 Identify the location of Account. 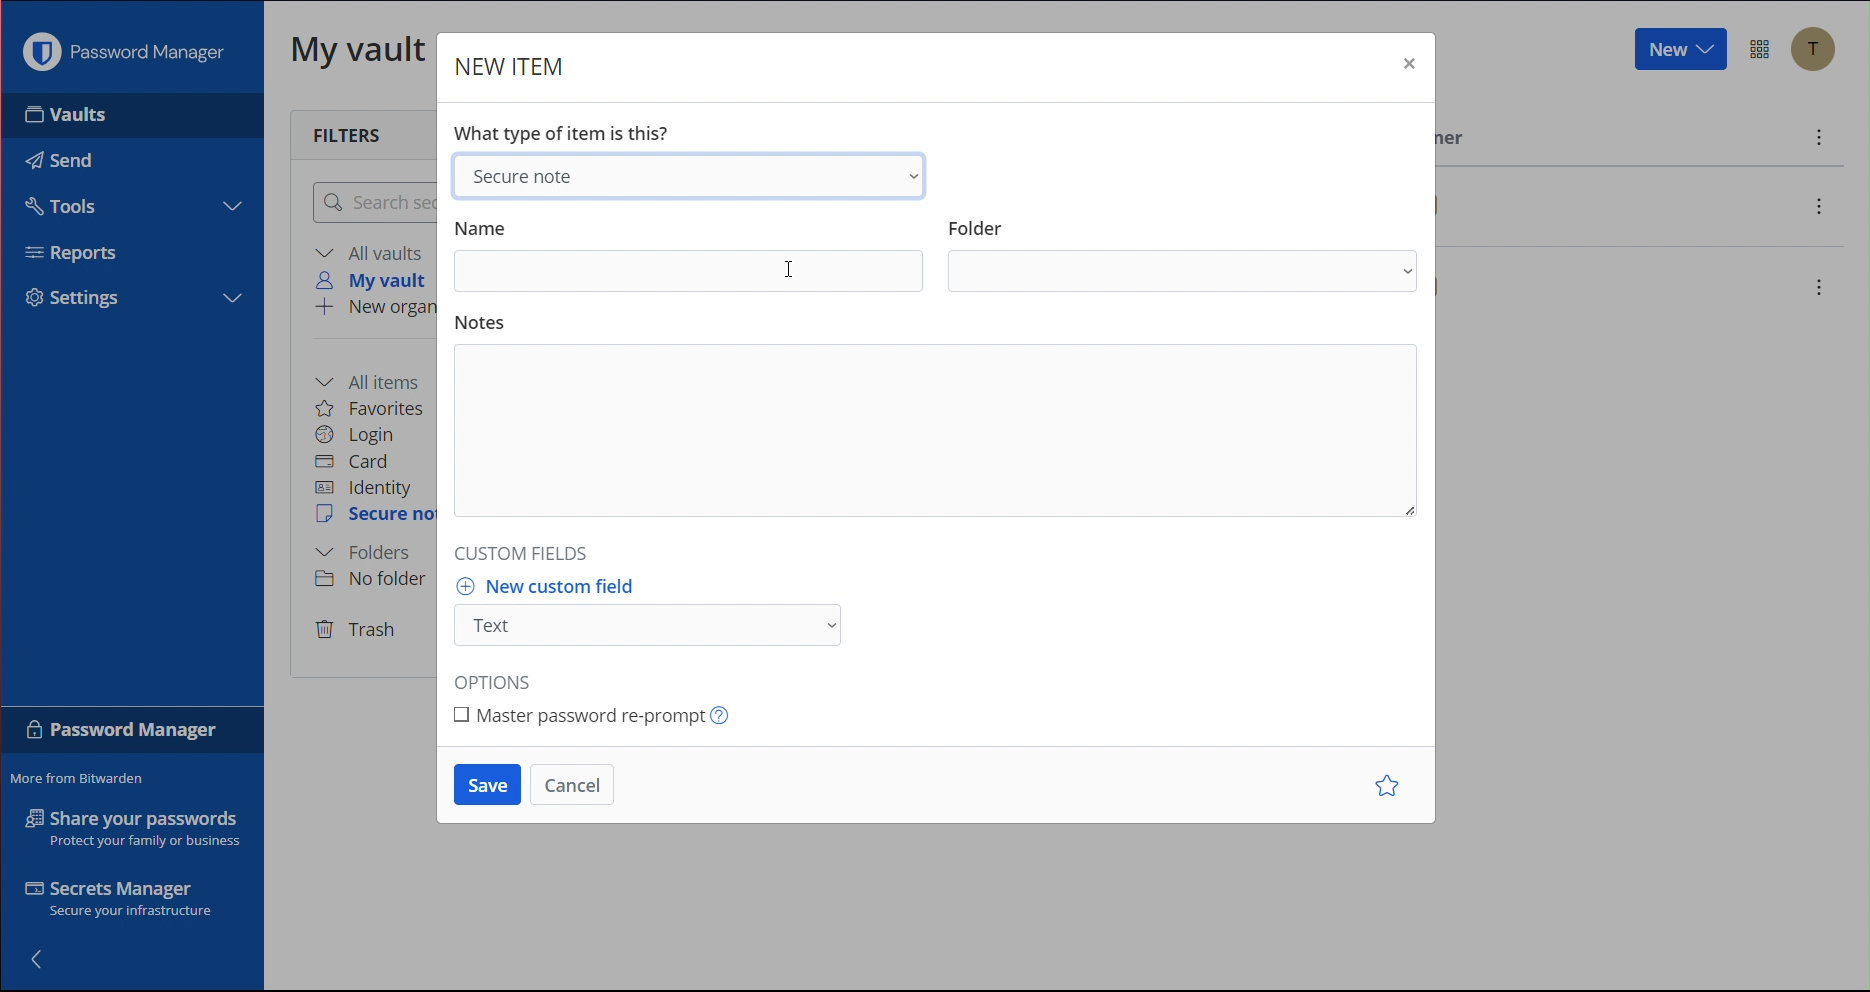
(1817, 50).